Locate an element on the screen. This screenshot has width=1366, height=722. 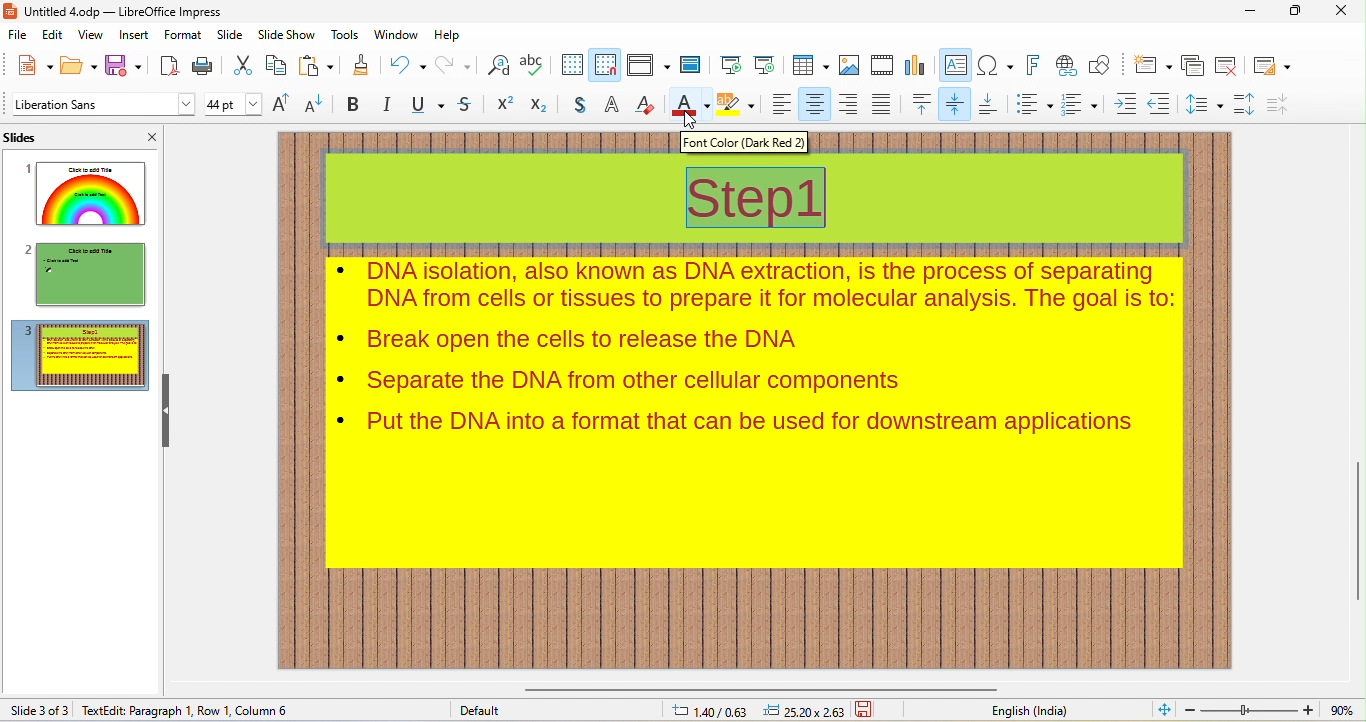
display views is located at coordinates (647, 66).